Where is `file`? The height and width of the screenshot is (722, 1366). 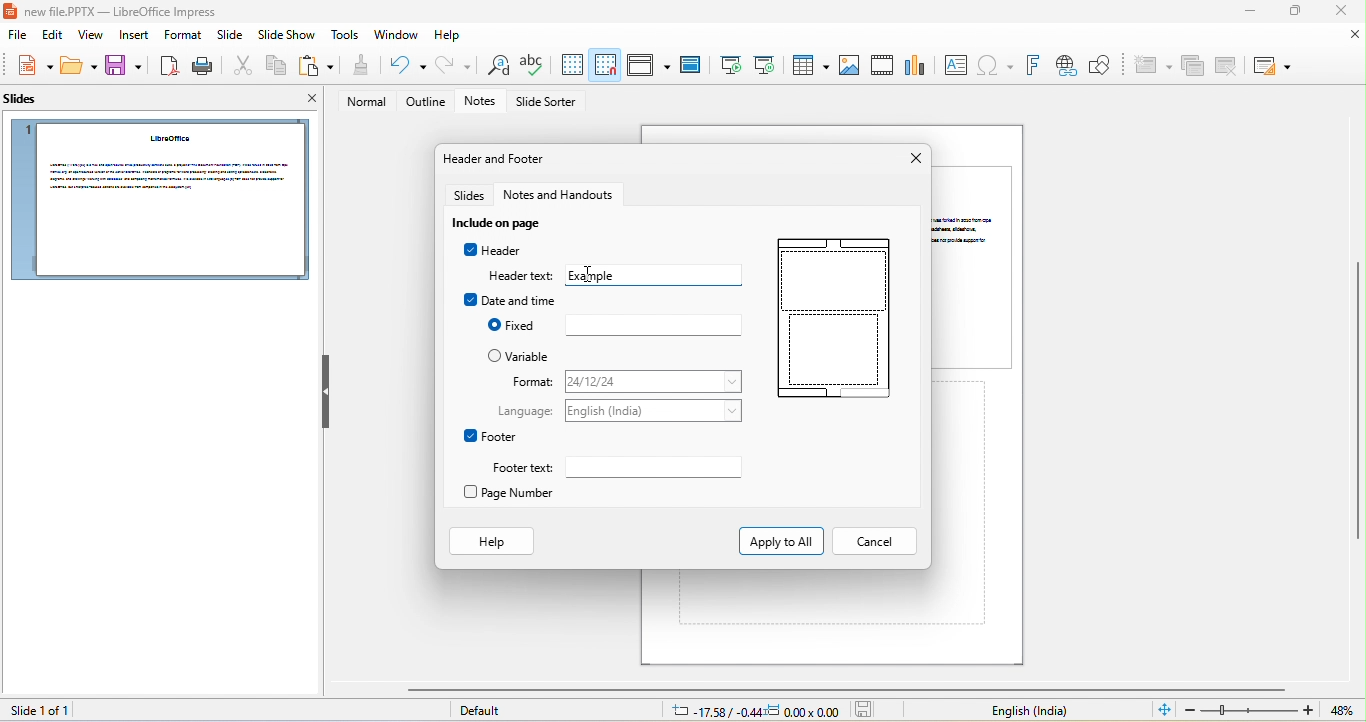
file is located at coordinates (14, 36).